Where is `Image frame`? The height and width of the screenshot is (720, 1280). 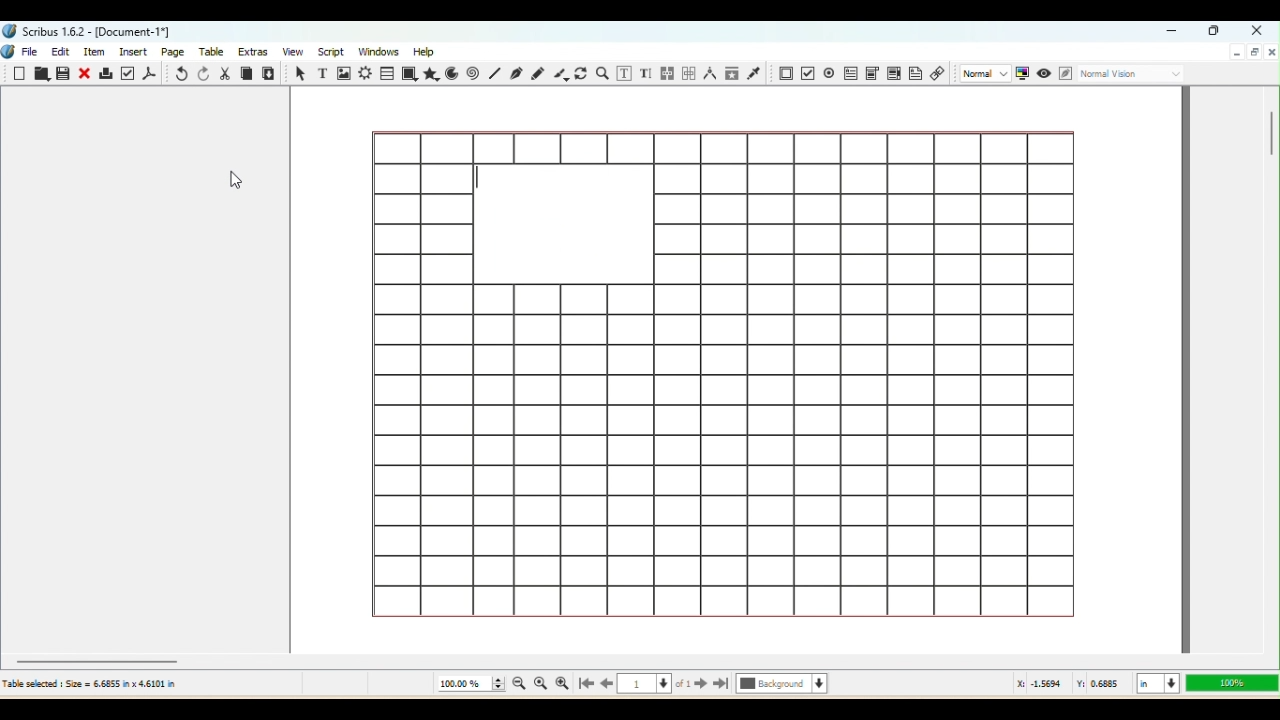 Image frame is located at coordinates (343, 73).